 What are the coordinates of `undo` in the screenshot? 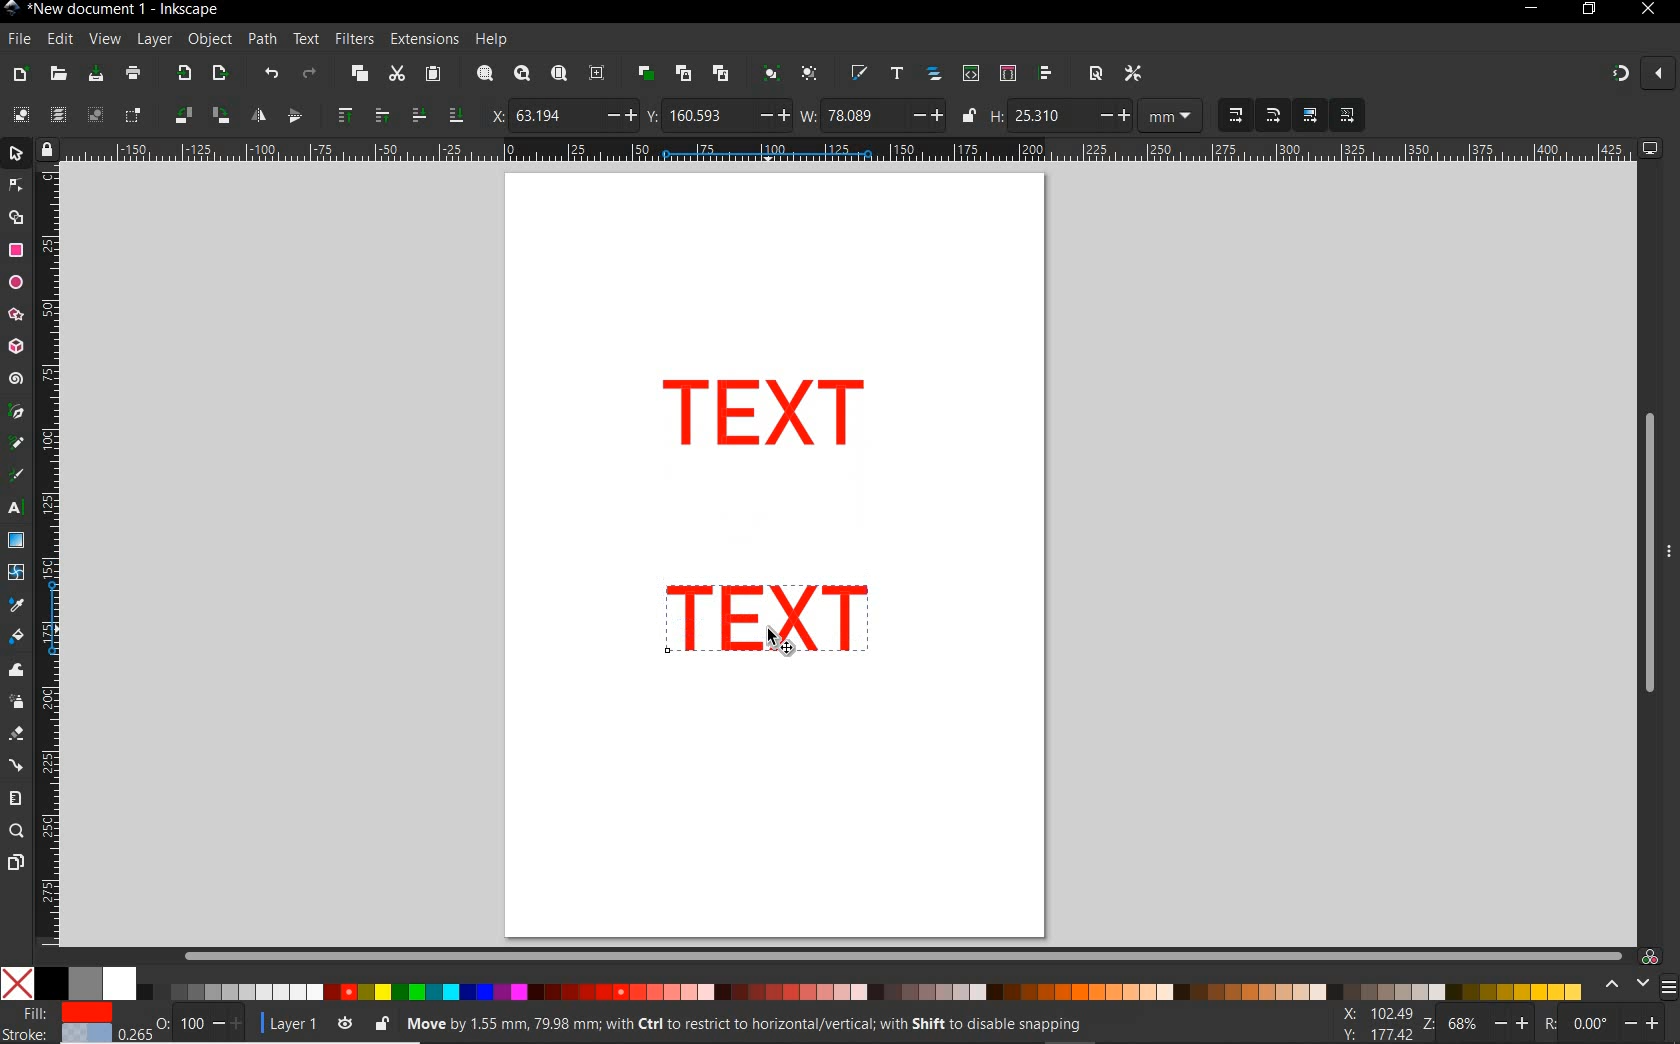 It's located at (270, 74).